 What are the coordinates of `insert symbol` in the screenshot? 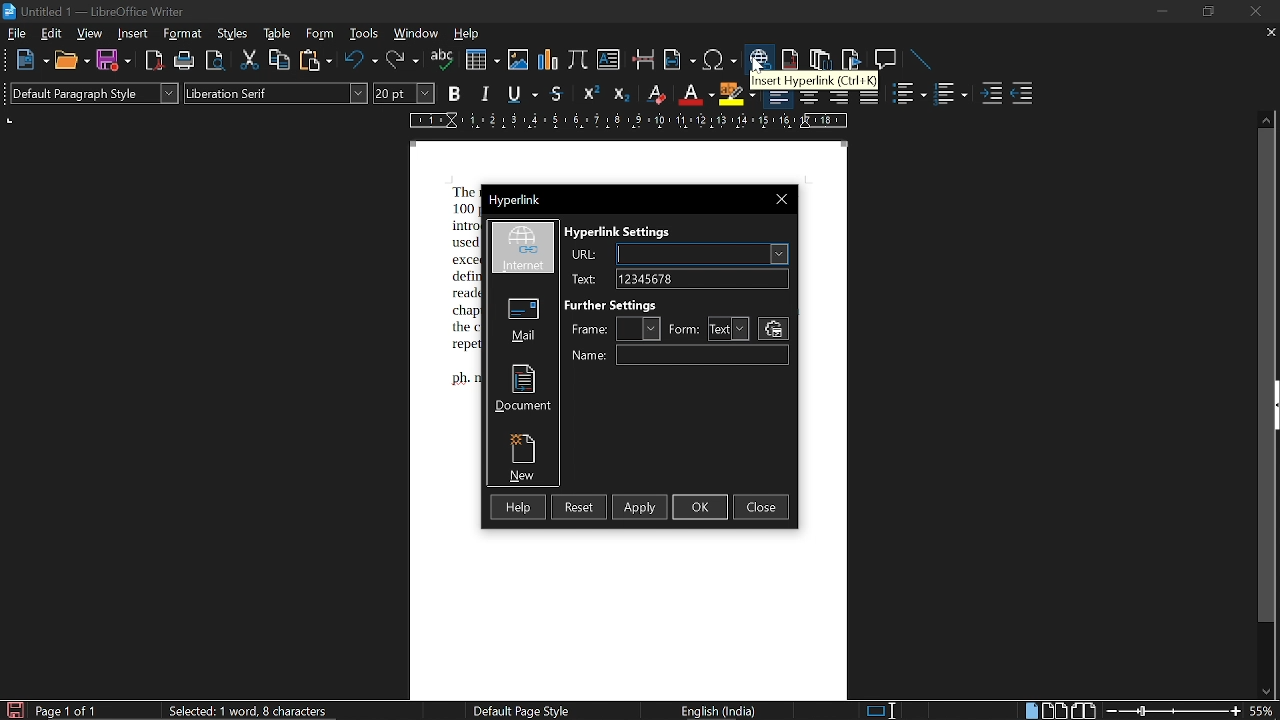 It's located at (718, 60).